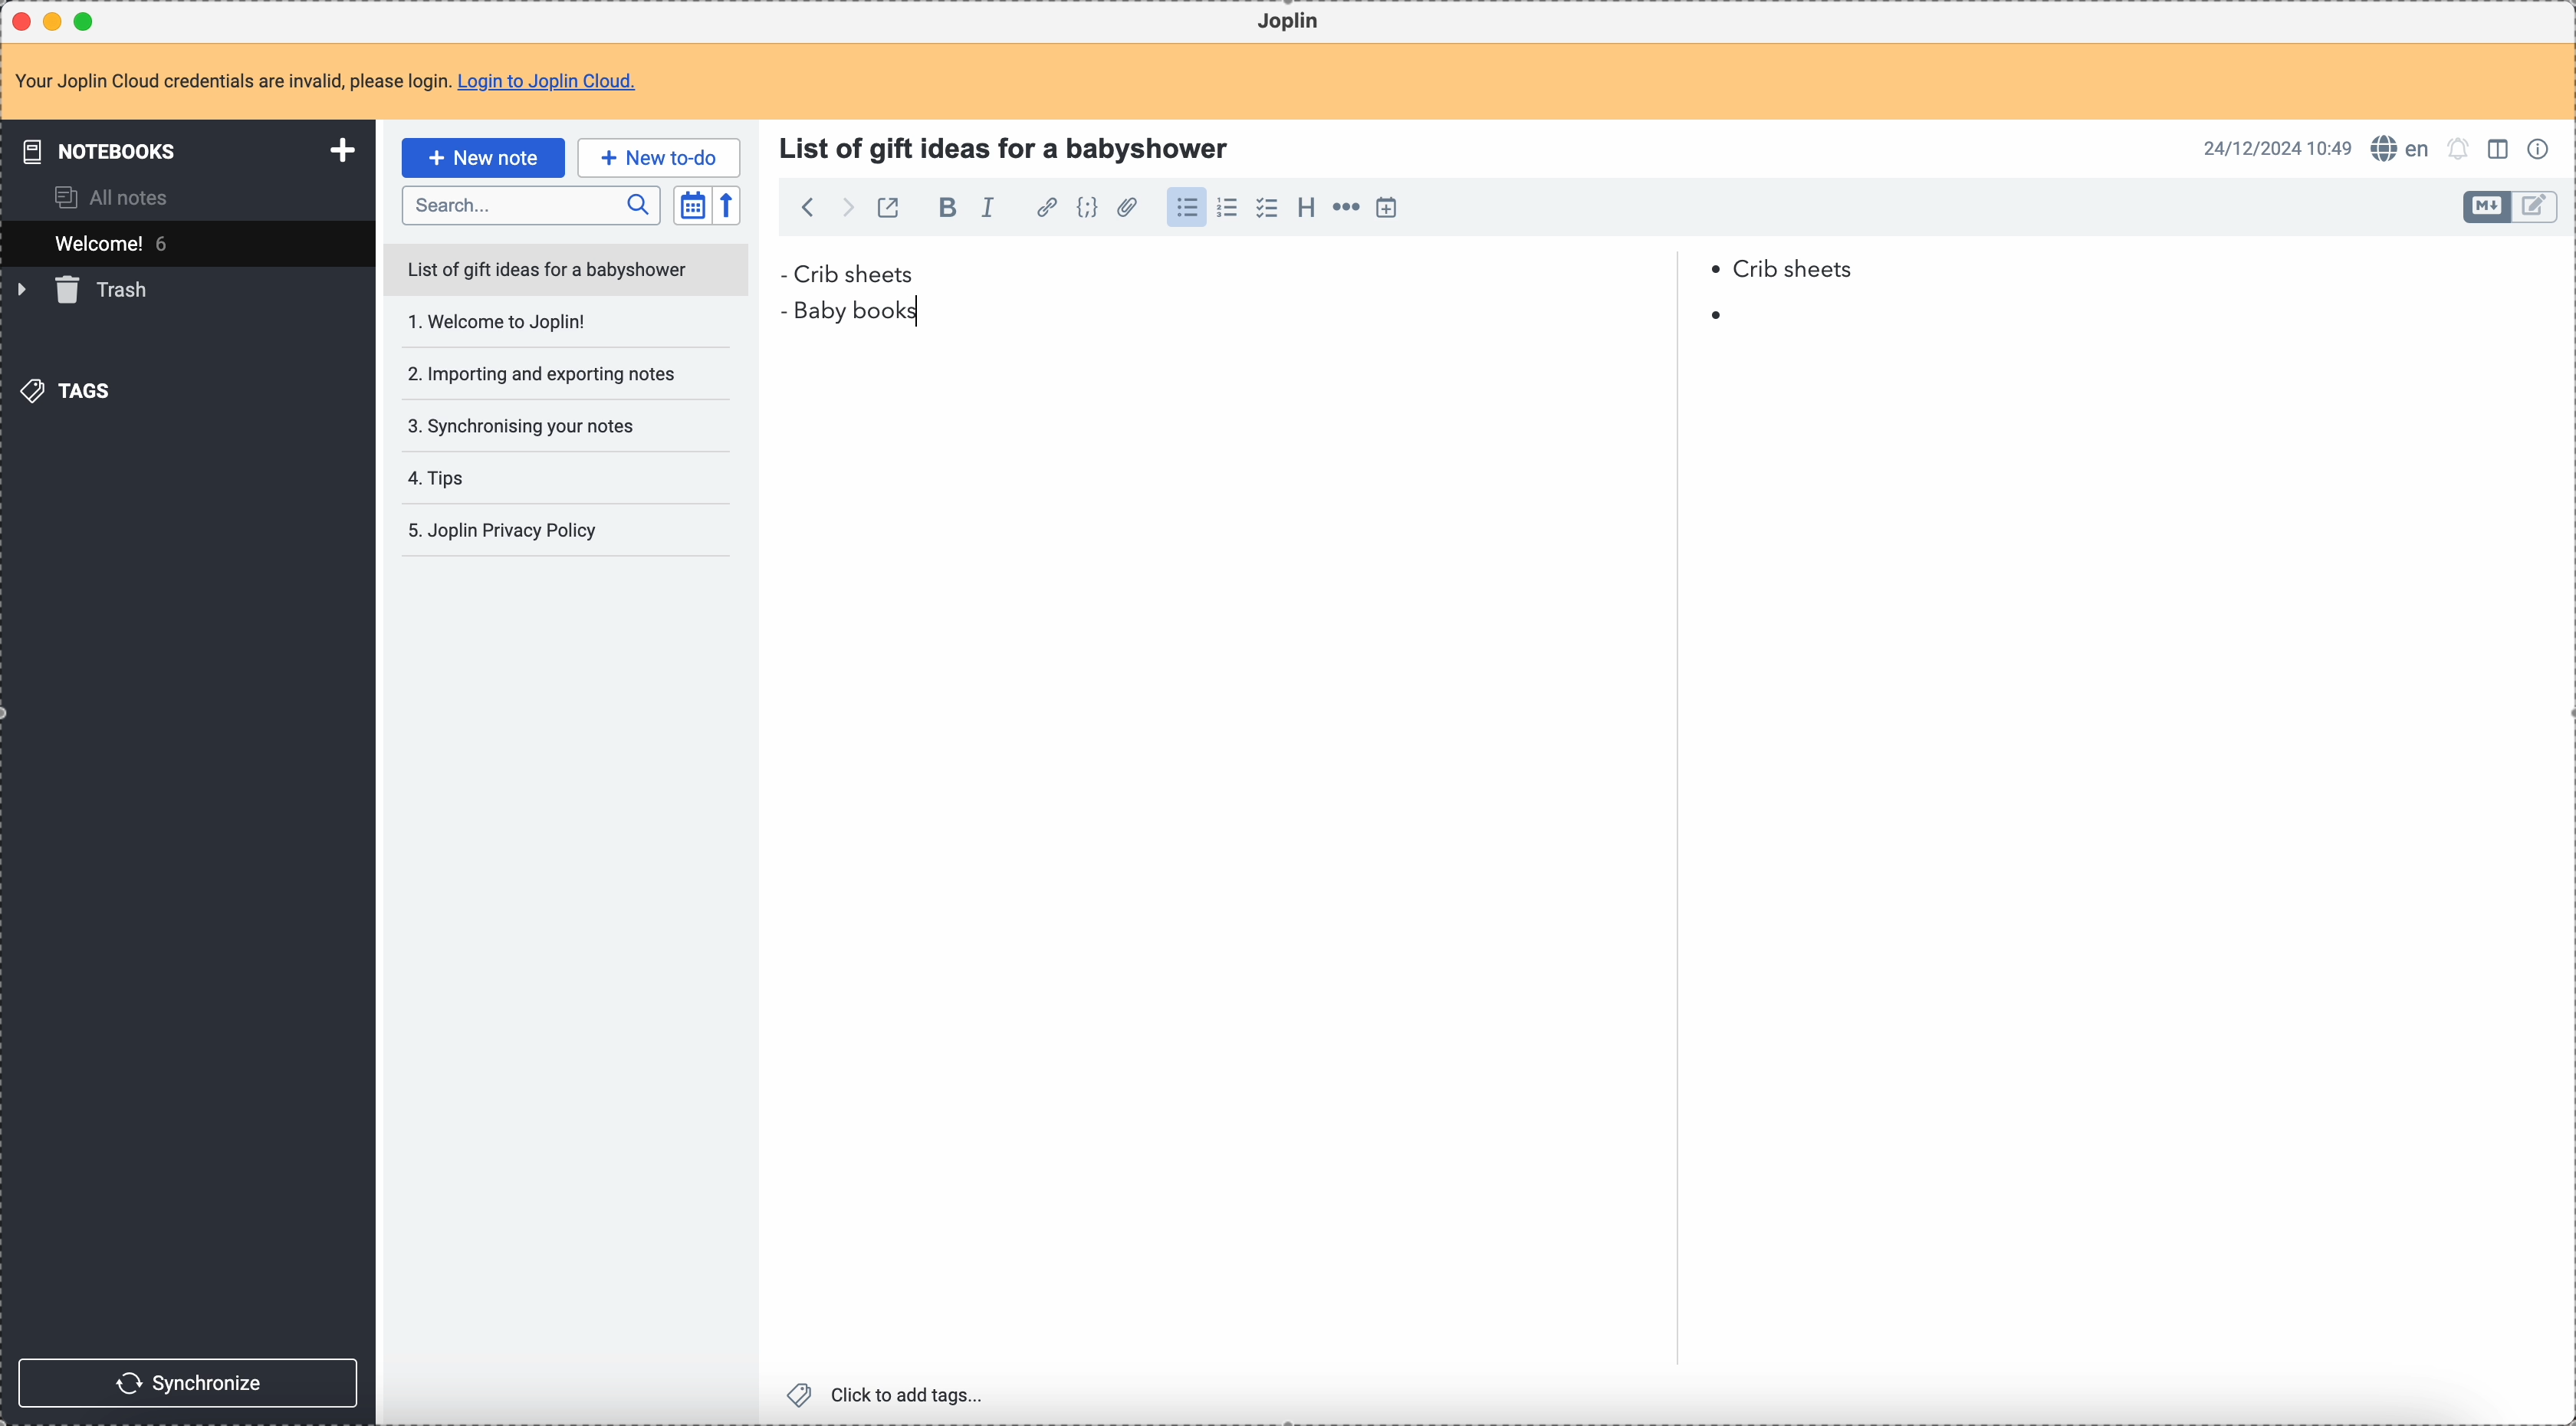 The image size is (2576, 1426). What do you see at coordinates (19, 21) in the screenshot?
I see `close Joplin` at bounding box center [19, 21].